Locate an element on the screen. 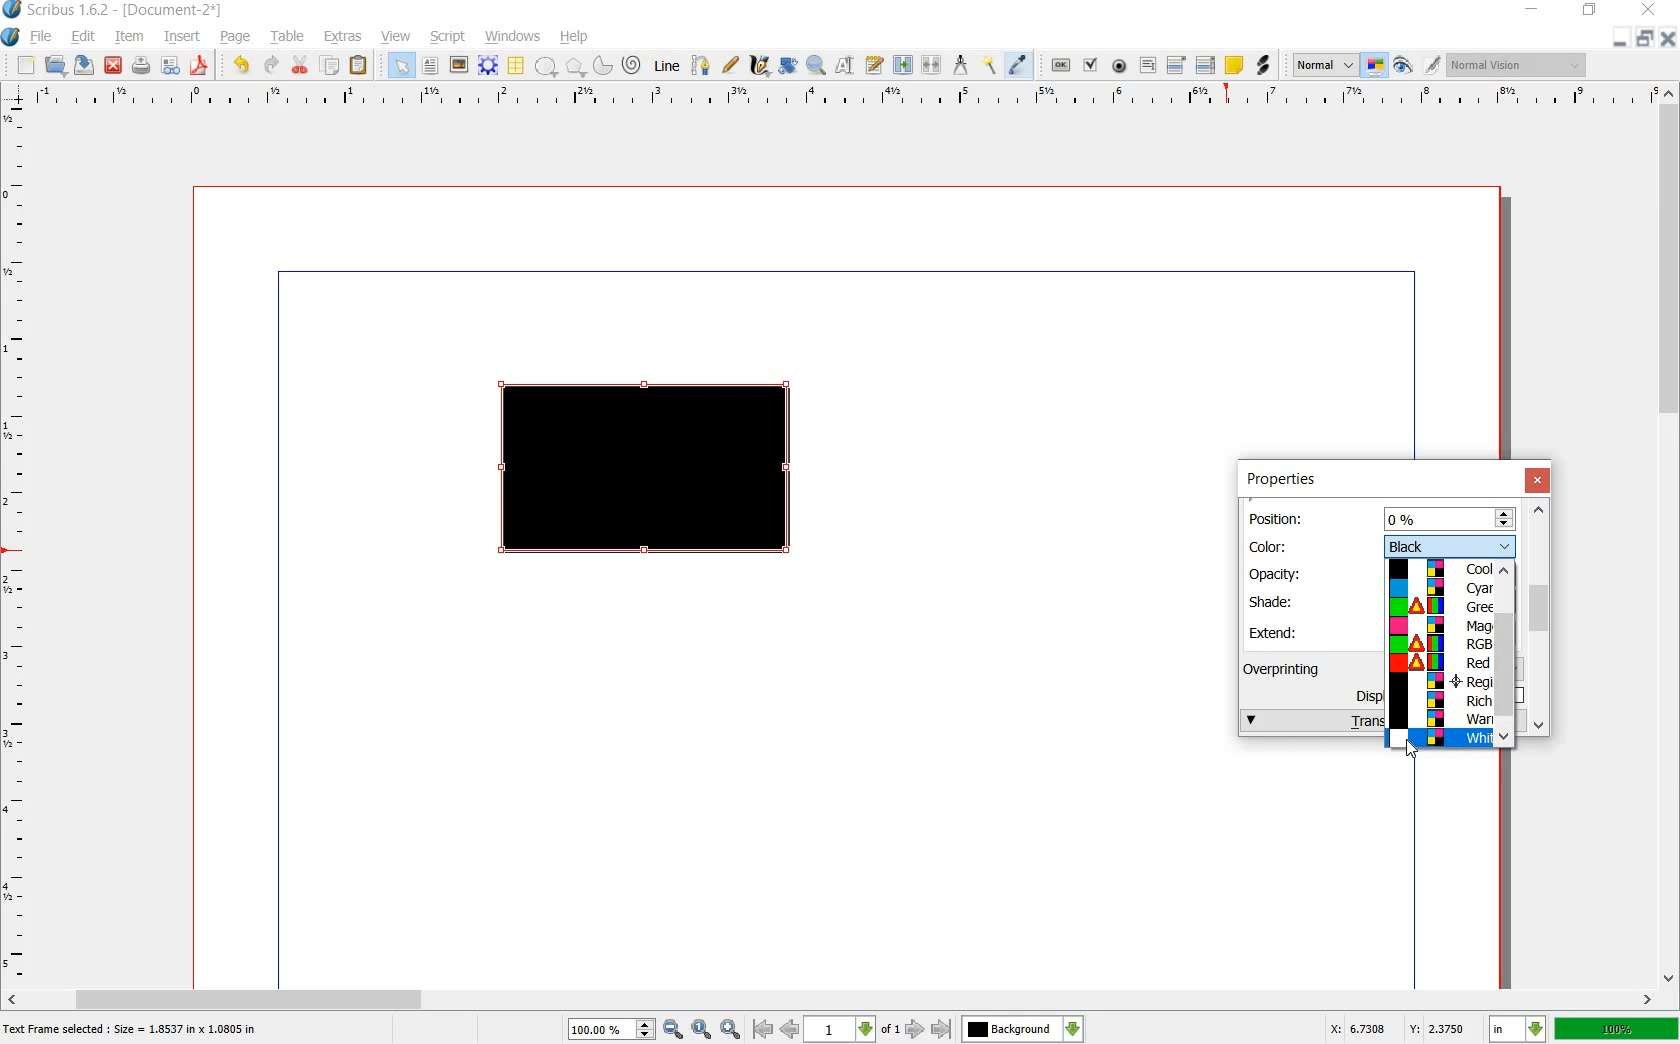 The image size is (1680, 1044). restore is located at coordinates (1590, 13).